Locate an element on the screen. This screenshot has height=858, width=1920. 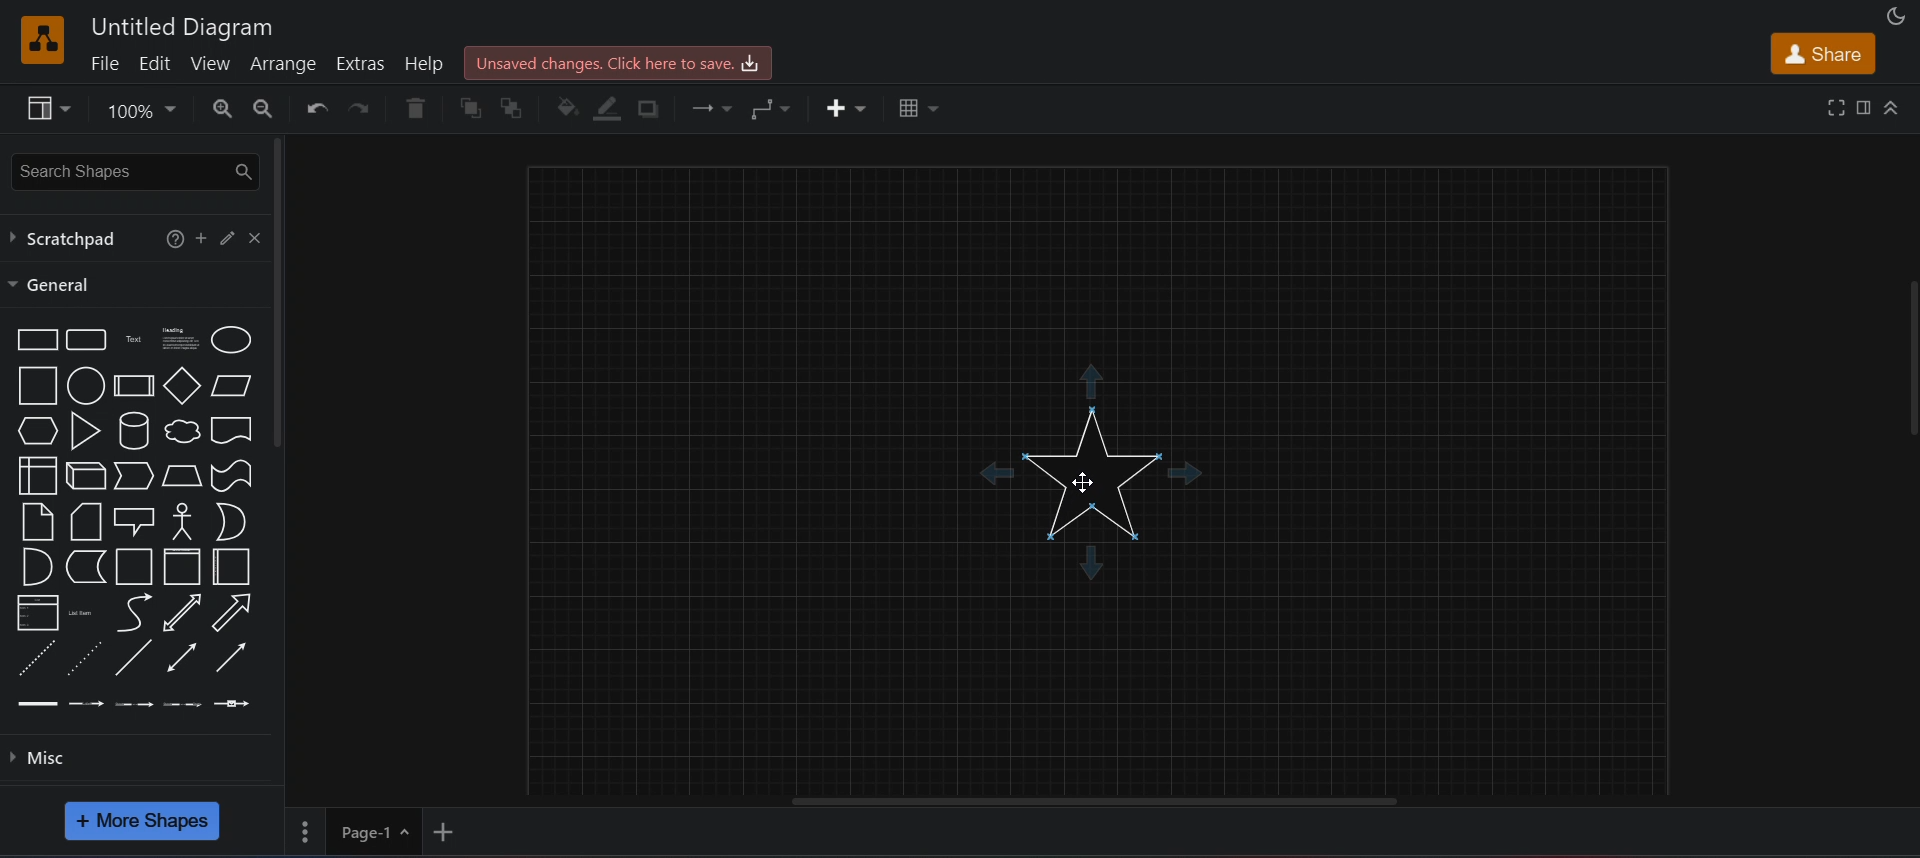
directional connector is located at coordinates (229, 659).